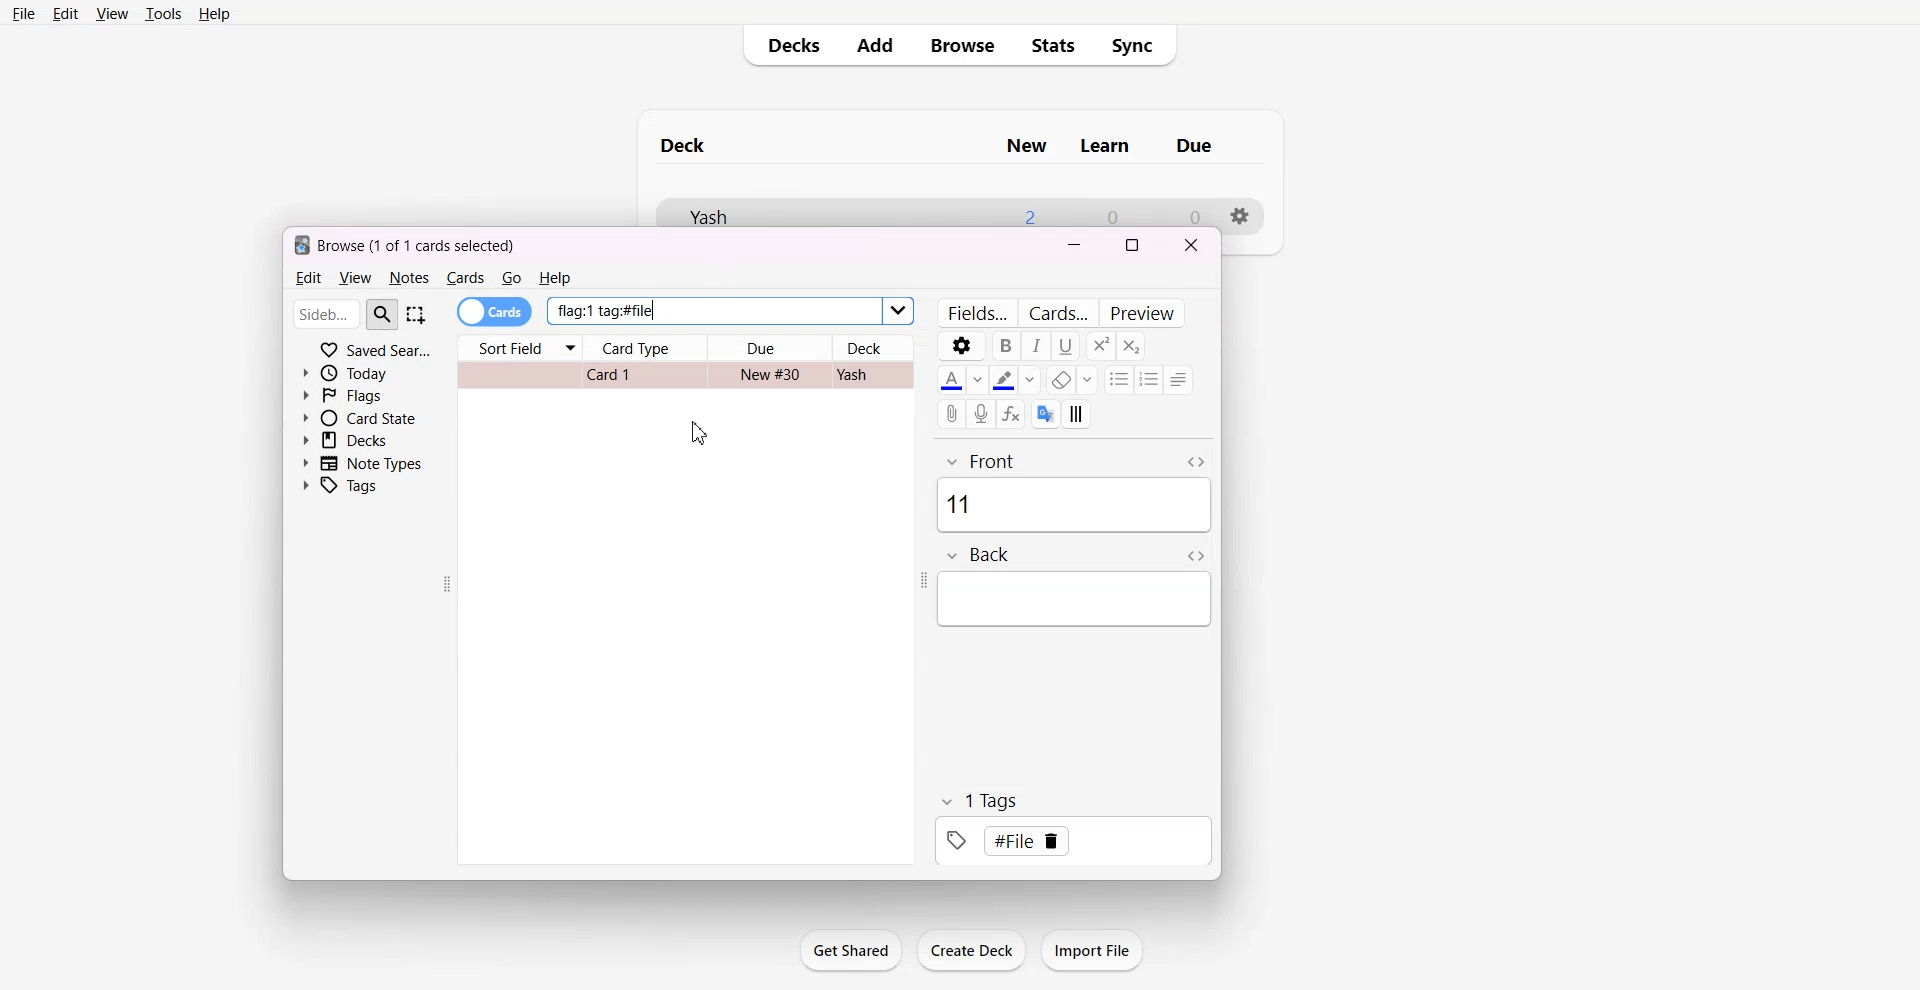 Image resolution: width=1920 pixels, height=990 pixels. I want to click on Edit, so click(66, 13).